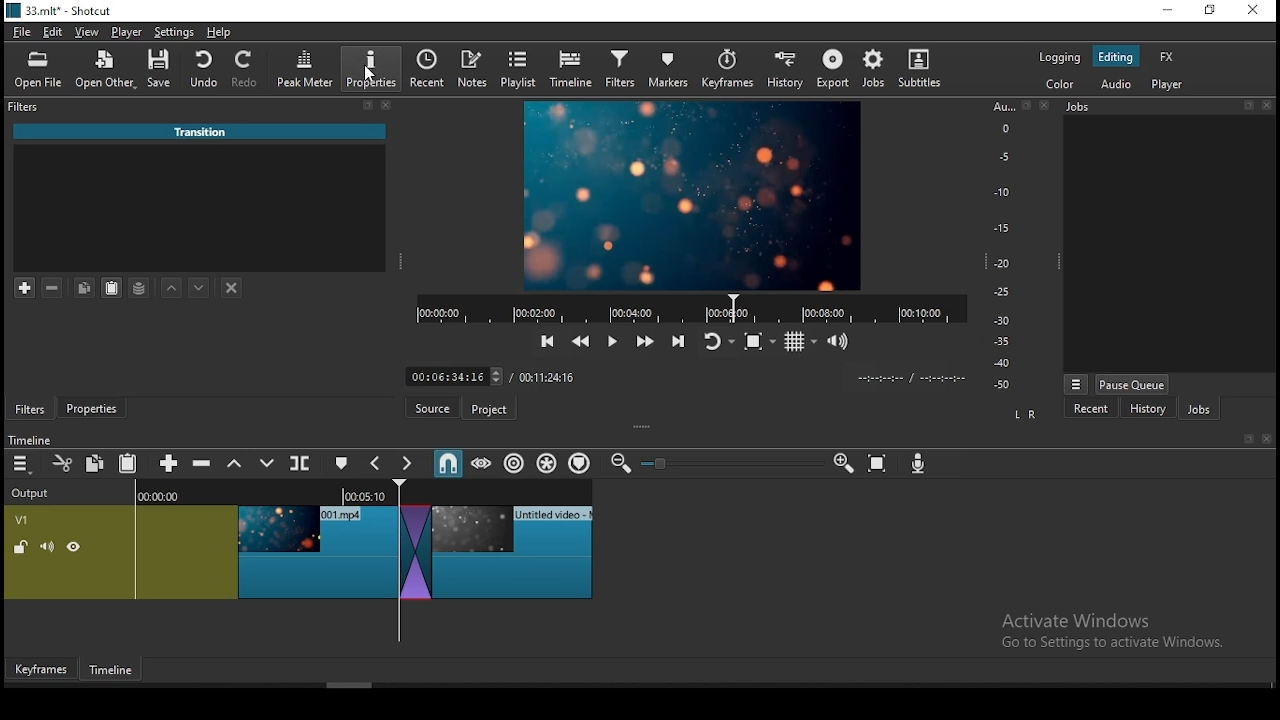 The height and width of the screenshot is (720, 1280). What do you see at coordinates (62, 13) in the screenshot?
I see `icon and file name` at bounding box center [62, 13].